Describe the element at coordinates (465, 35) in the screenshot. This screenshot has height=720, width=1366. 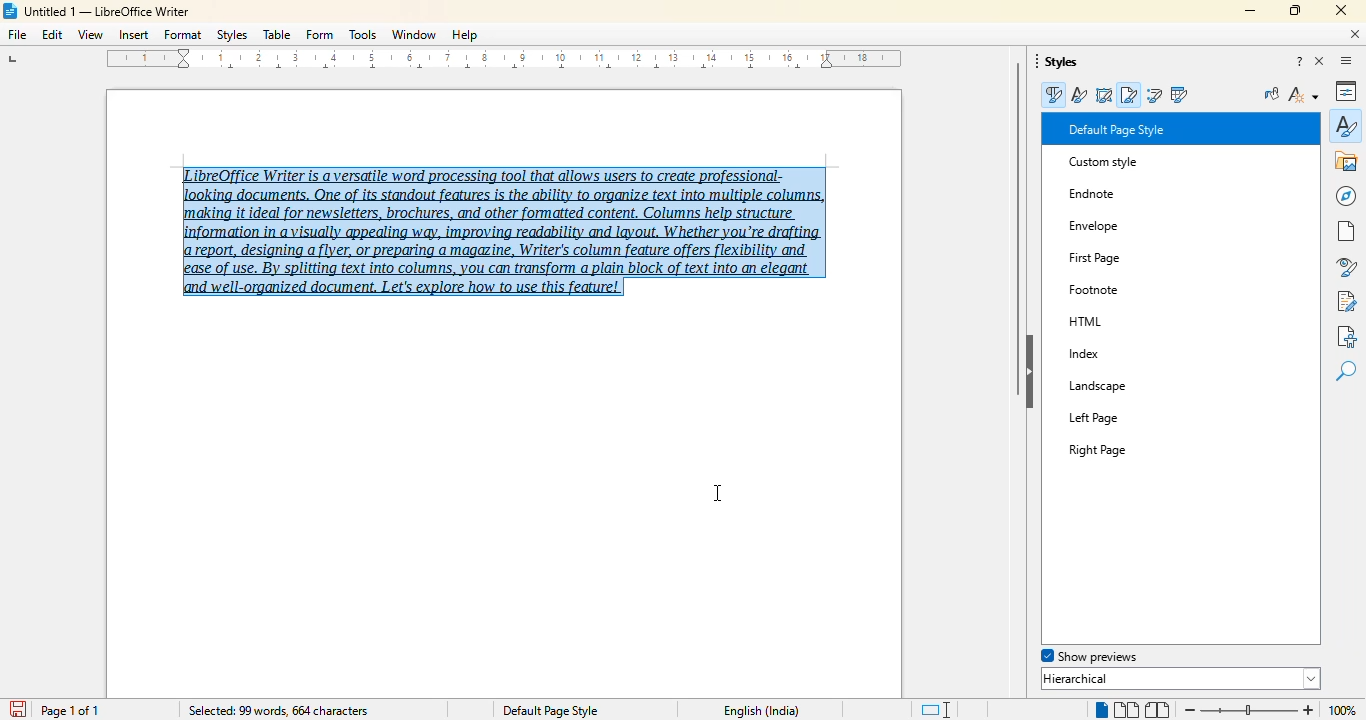
I see `help` at that location.